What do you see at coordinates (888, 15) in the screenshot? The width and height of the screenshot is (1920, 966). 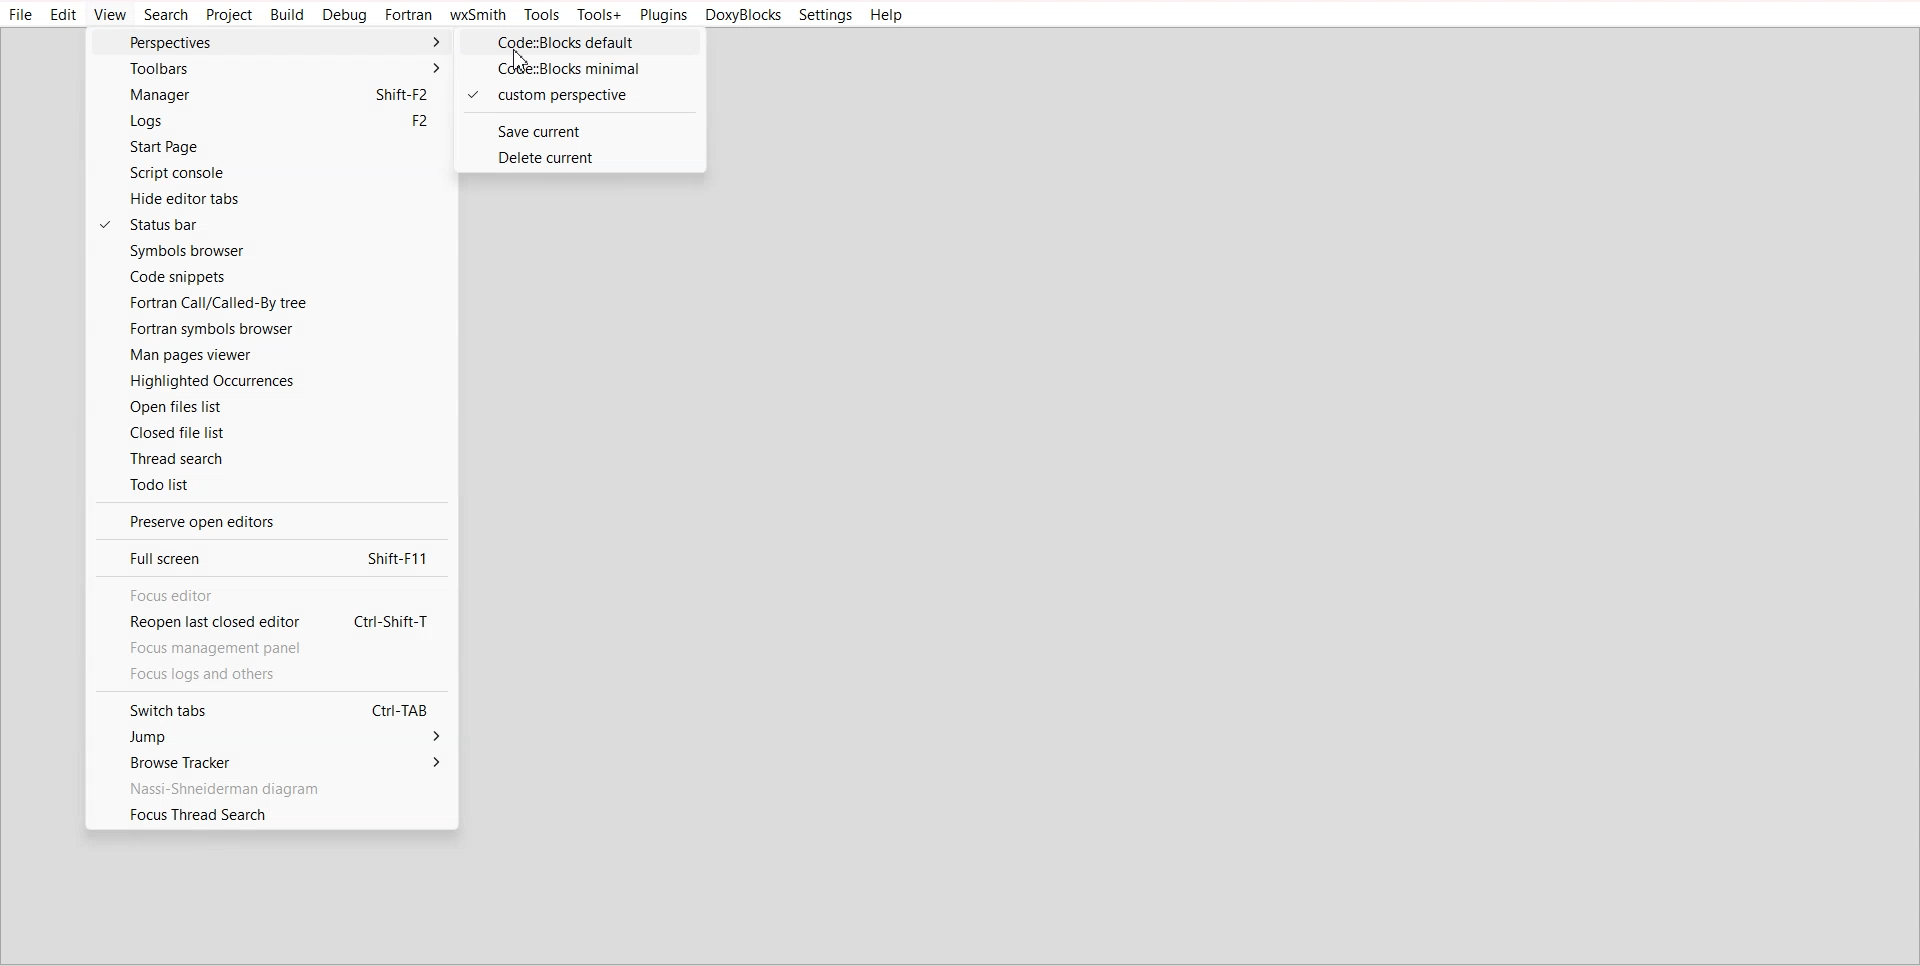 I see `Help` at bounding box center [888, 15].